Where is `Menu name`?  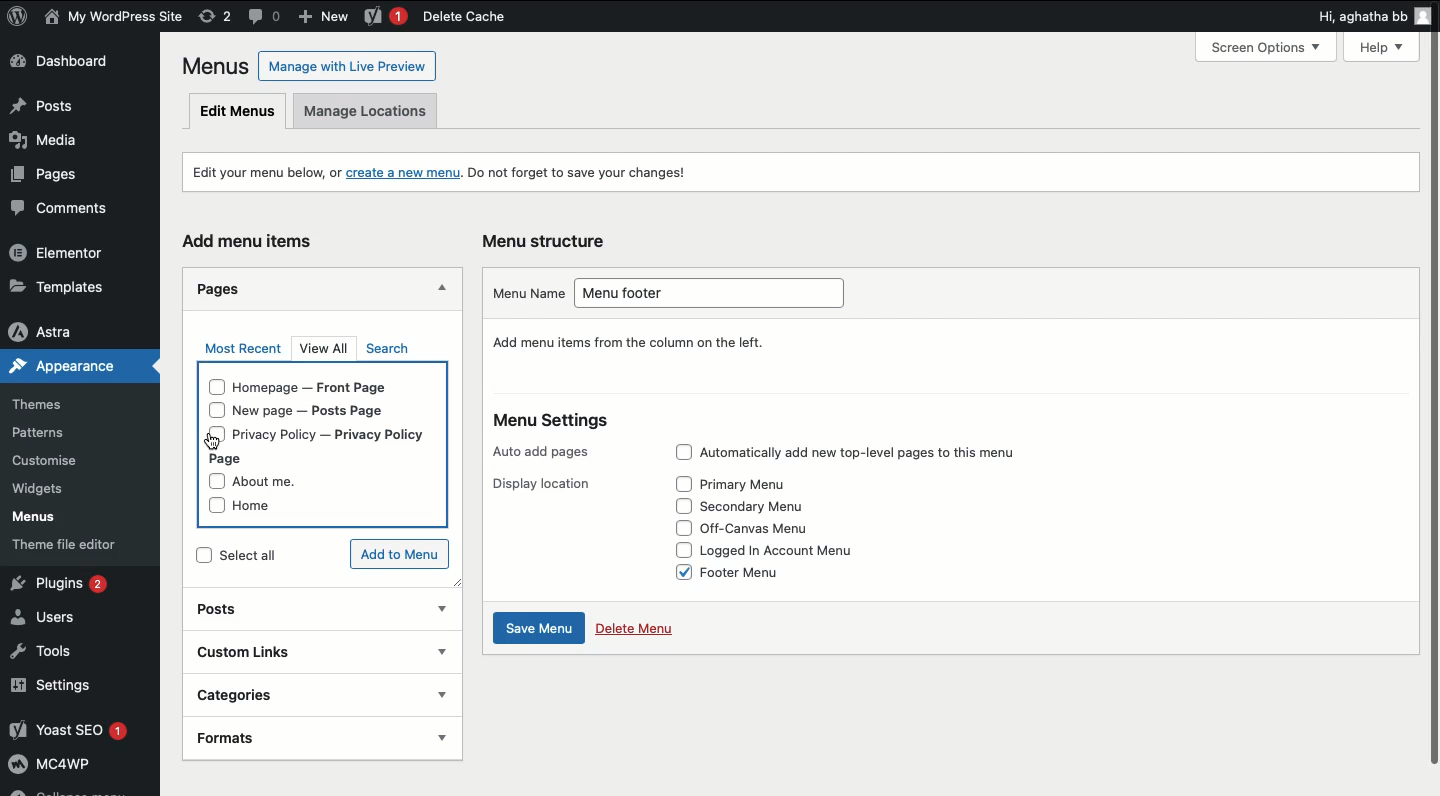
Menu name is located at coordinates (521, 293).